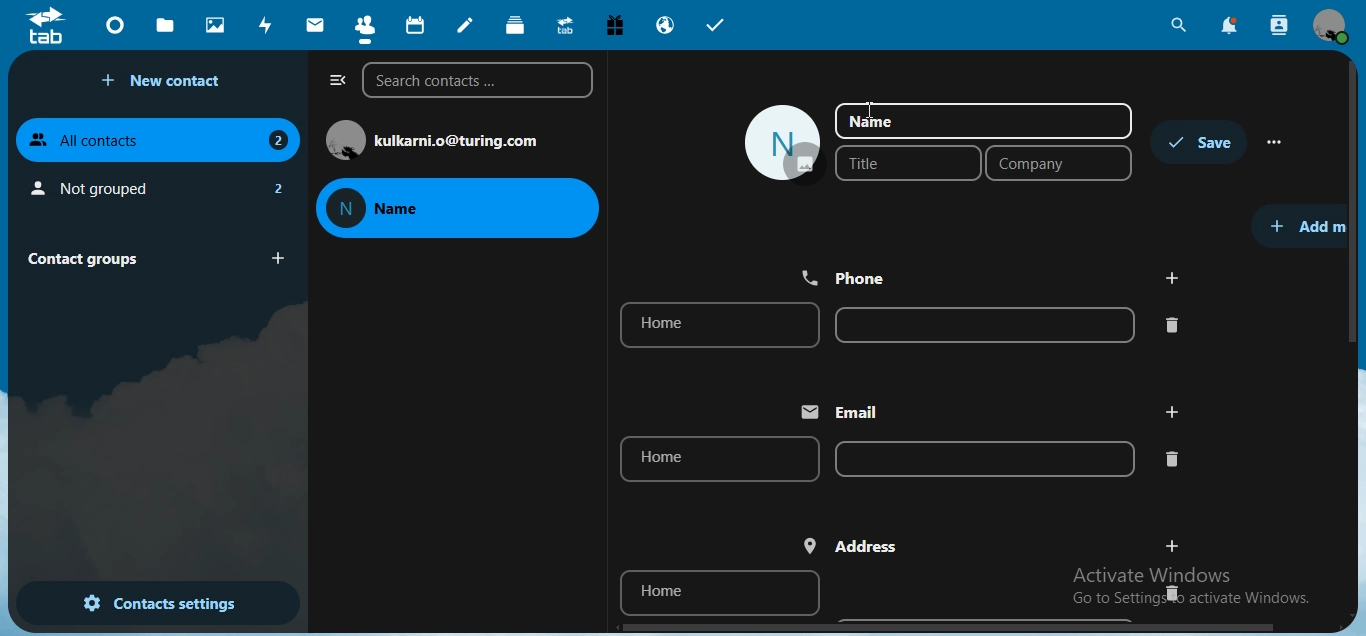 The image size is (1366, 636). I want to click on add, so click(1172, 278).